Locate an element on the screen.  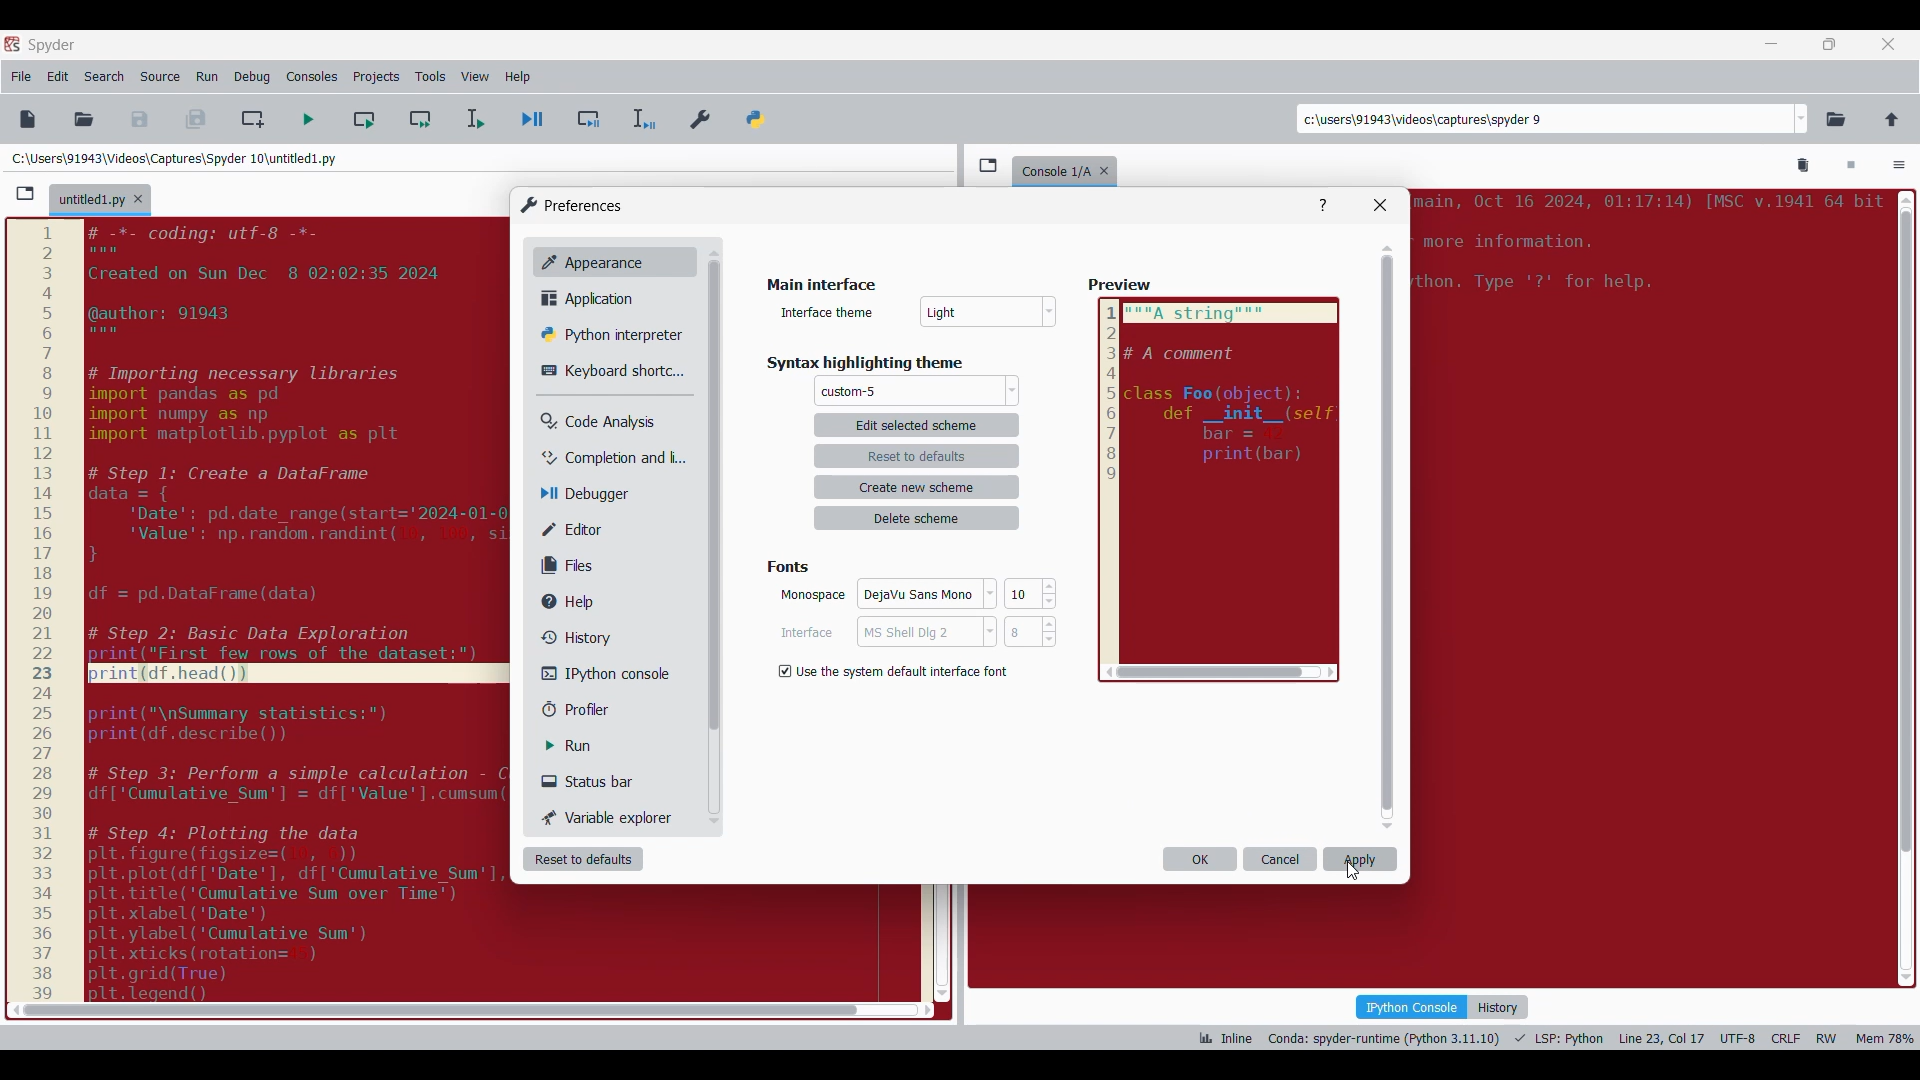
fonts is located at coordinates (793, 564).